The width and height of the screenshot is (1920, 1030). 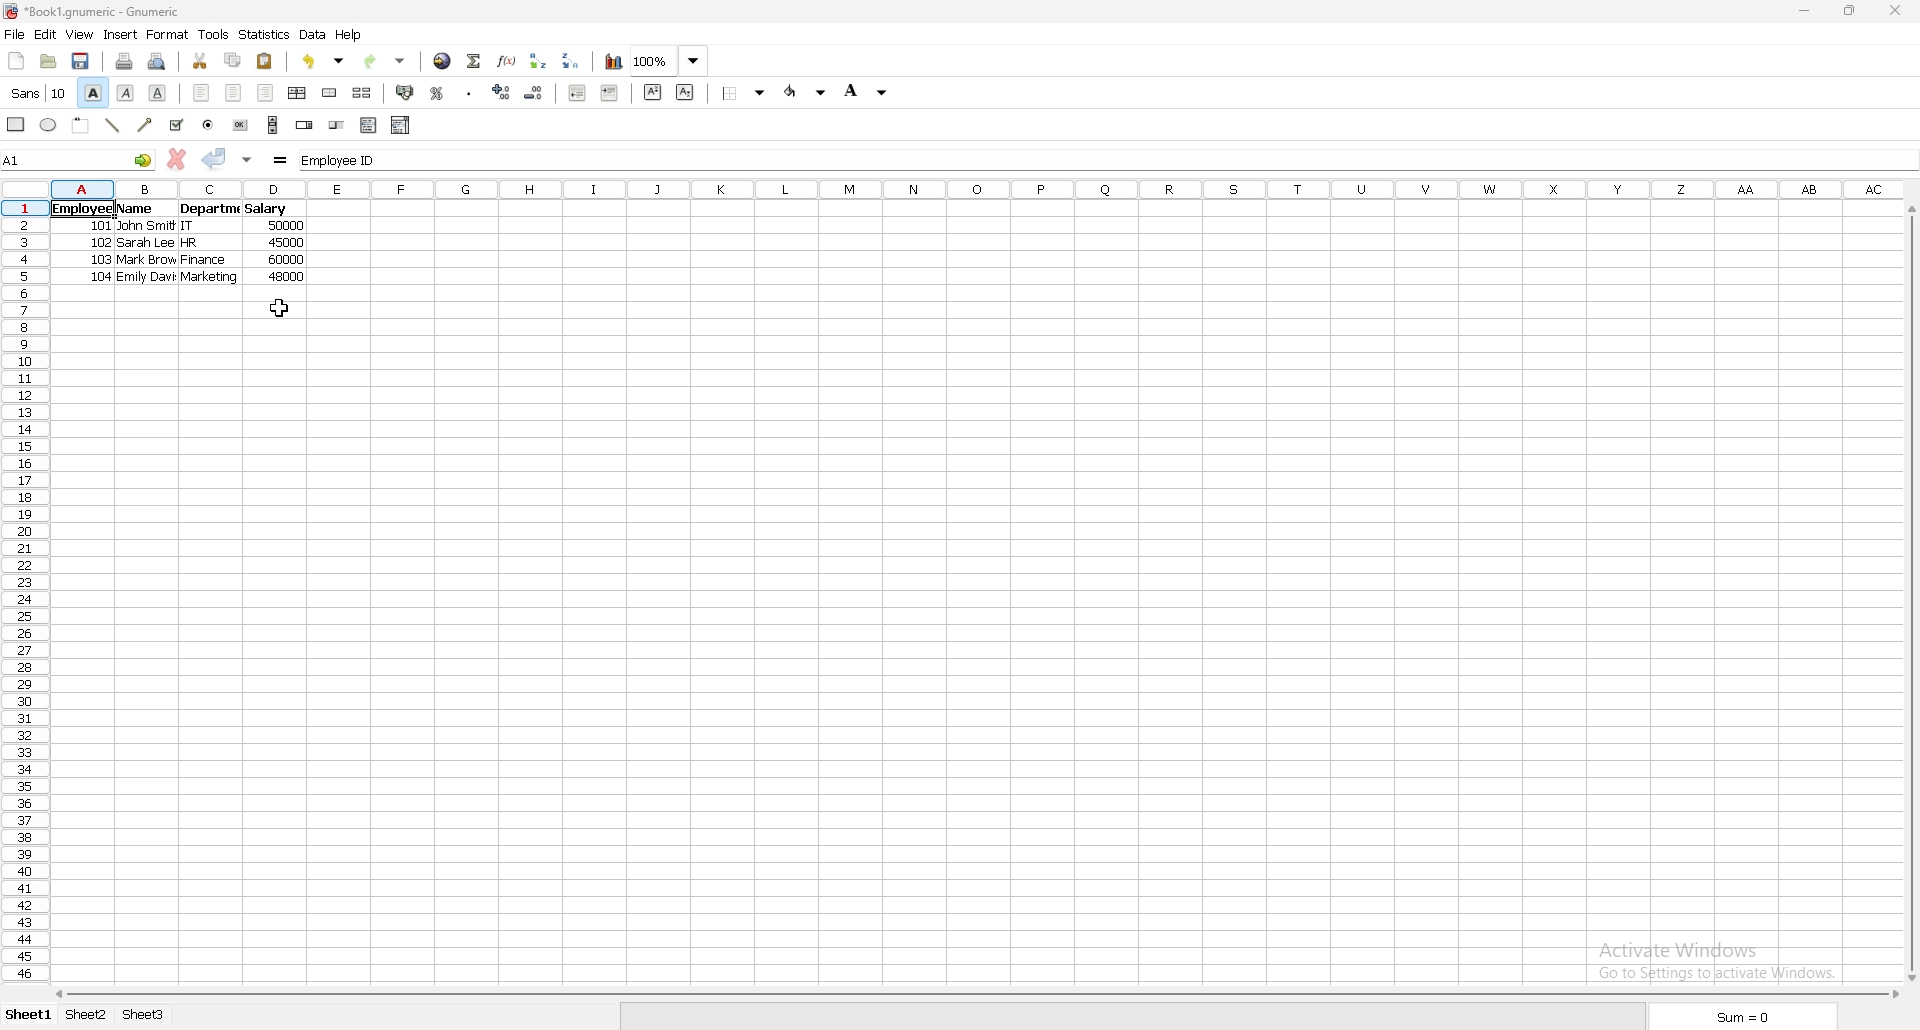 What do you see at coordinates (78, 210) in the screenshot?
I see `employee` at bounding box center [78, 210].